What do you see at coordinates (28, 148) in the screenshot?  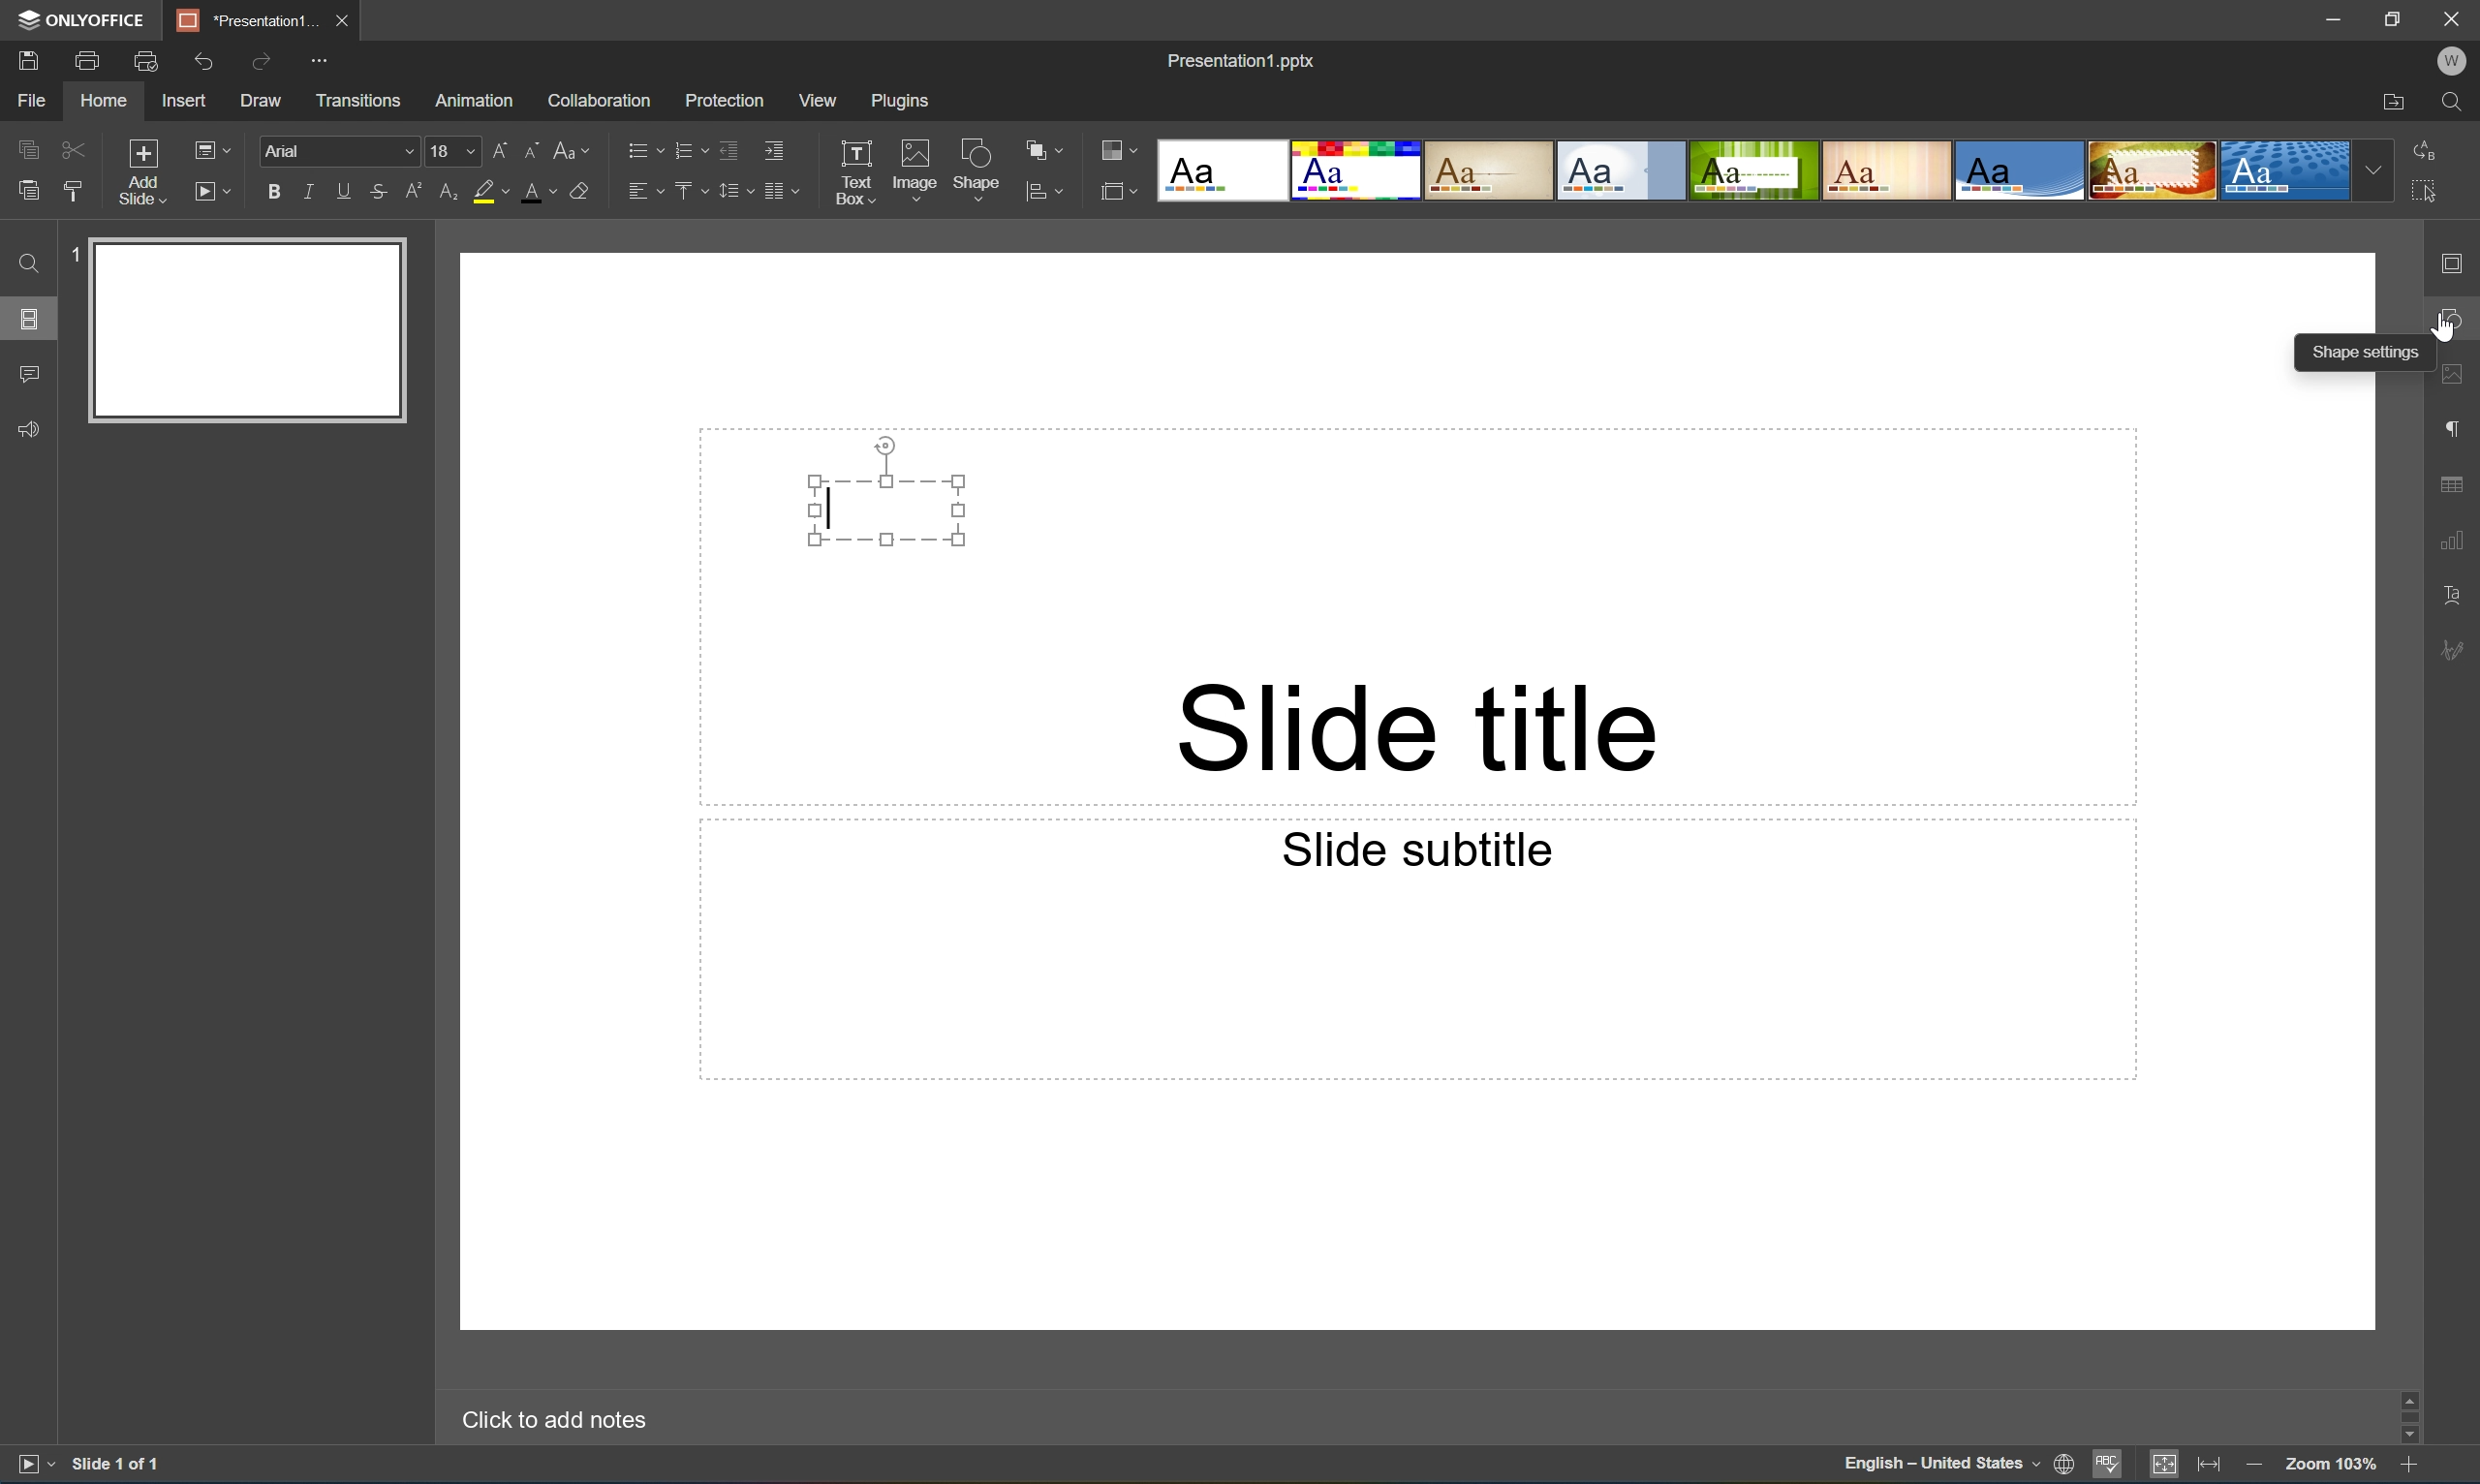 I see `Copy` at bounding box center [28, 148].